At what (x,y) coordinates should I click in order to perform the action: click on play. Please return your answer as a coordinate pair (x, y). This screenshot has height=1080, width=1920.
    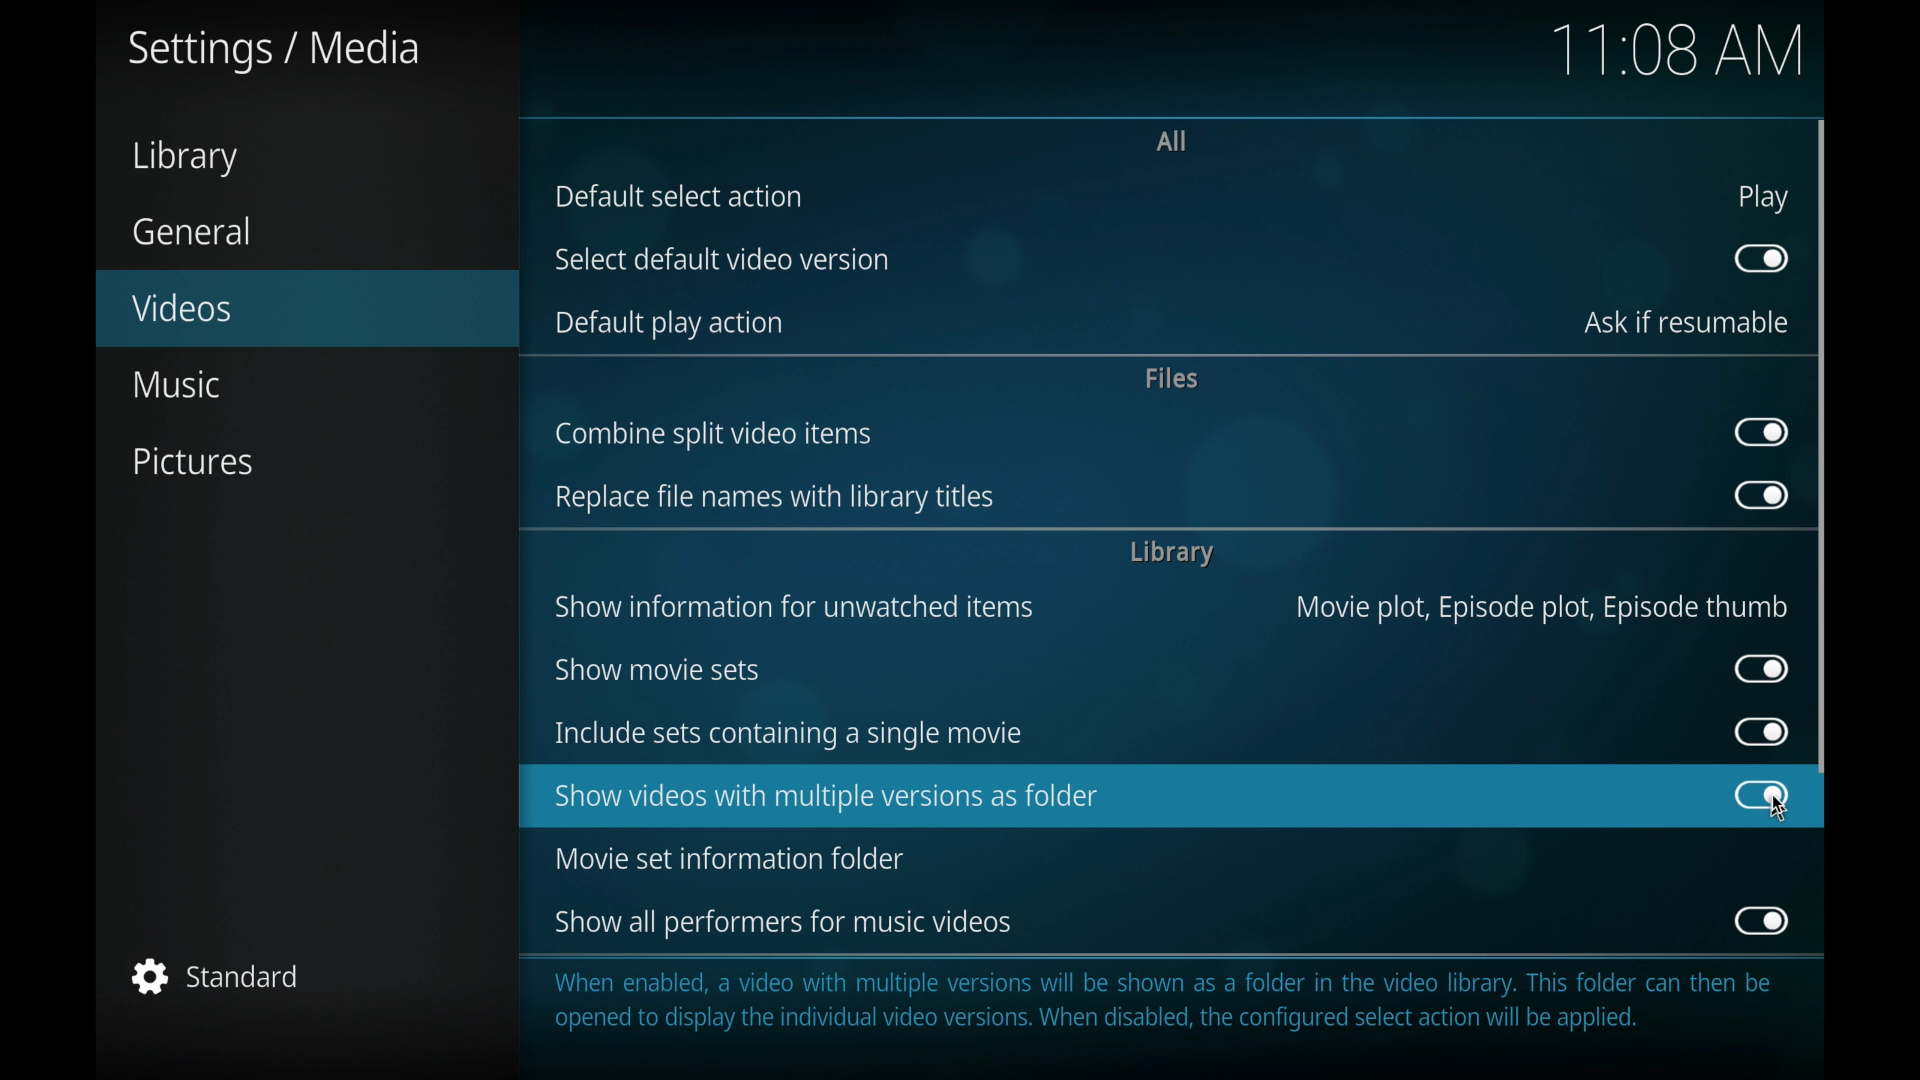
    Looking at the image, I should click on (1764, 200).